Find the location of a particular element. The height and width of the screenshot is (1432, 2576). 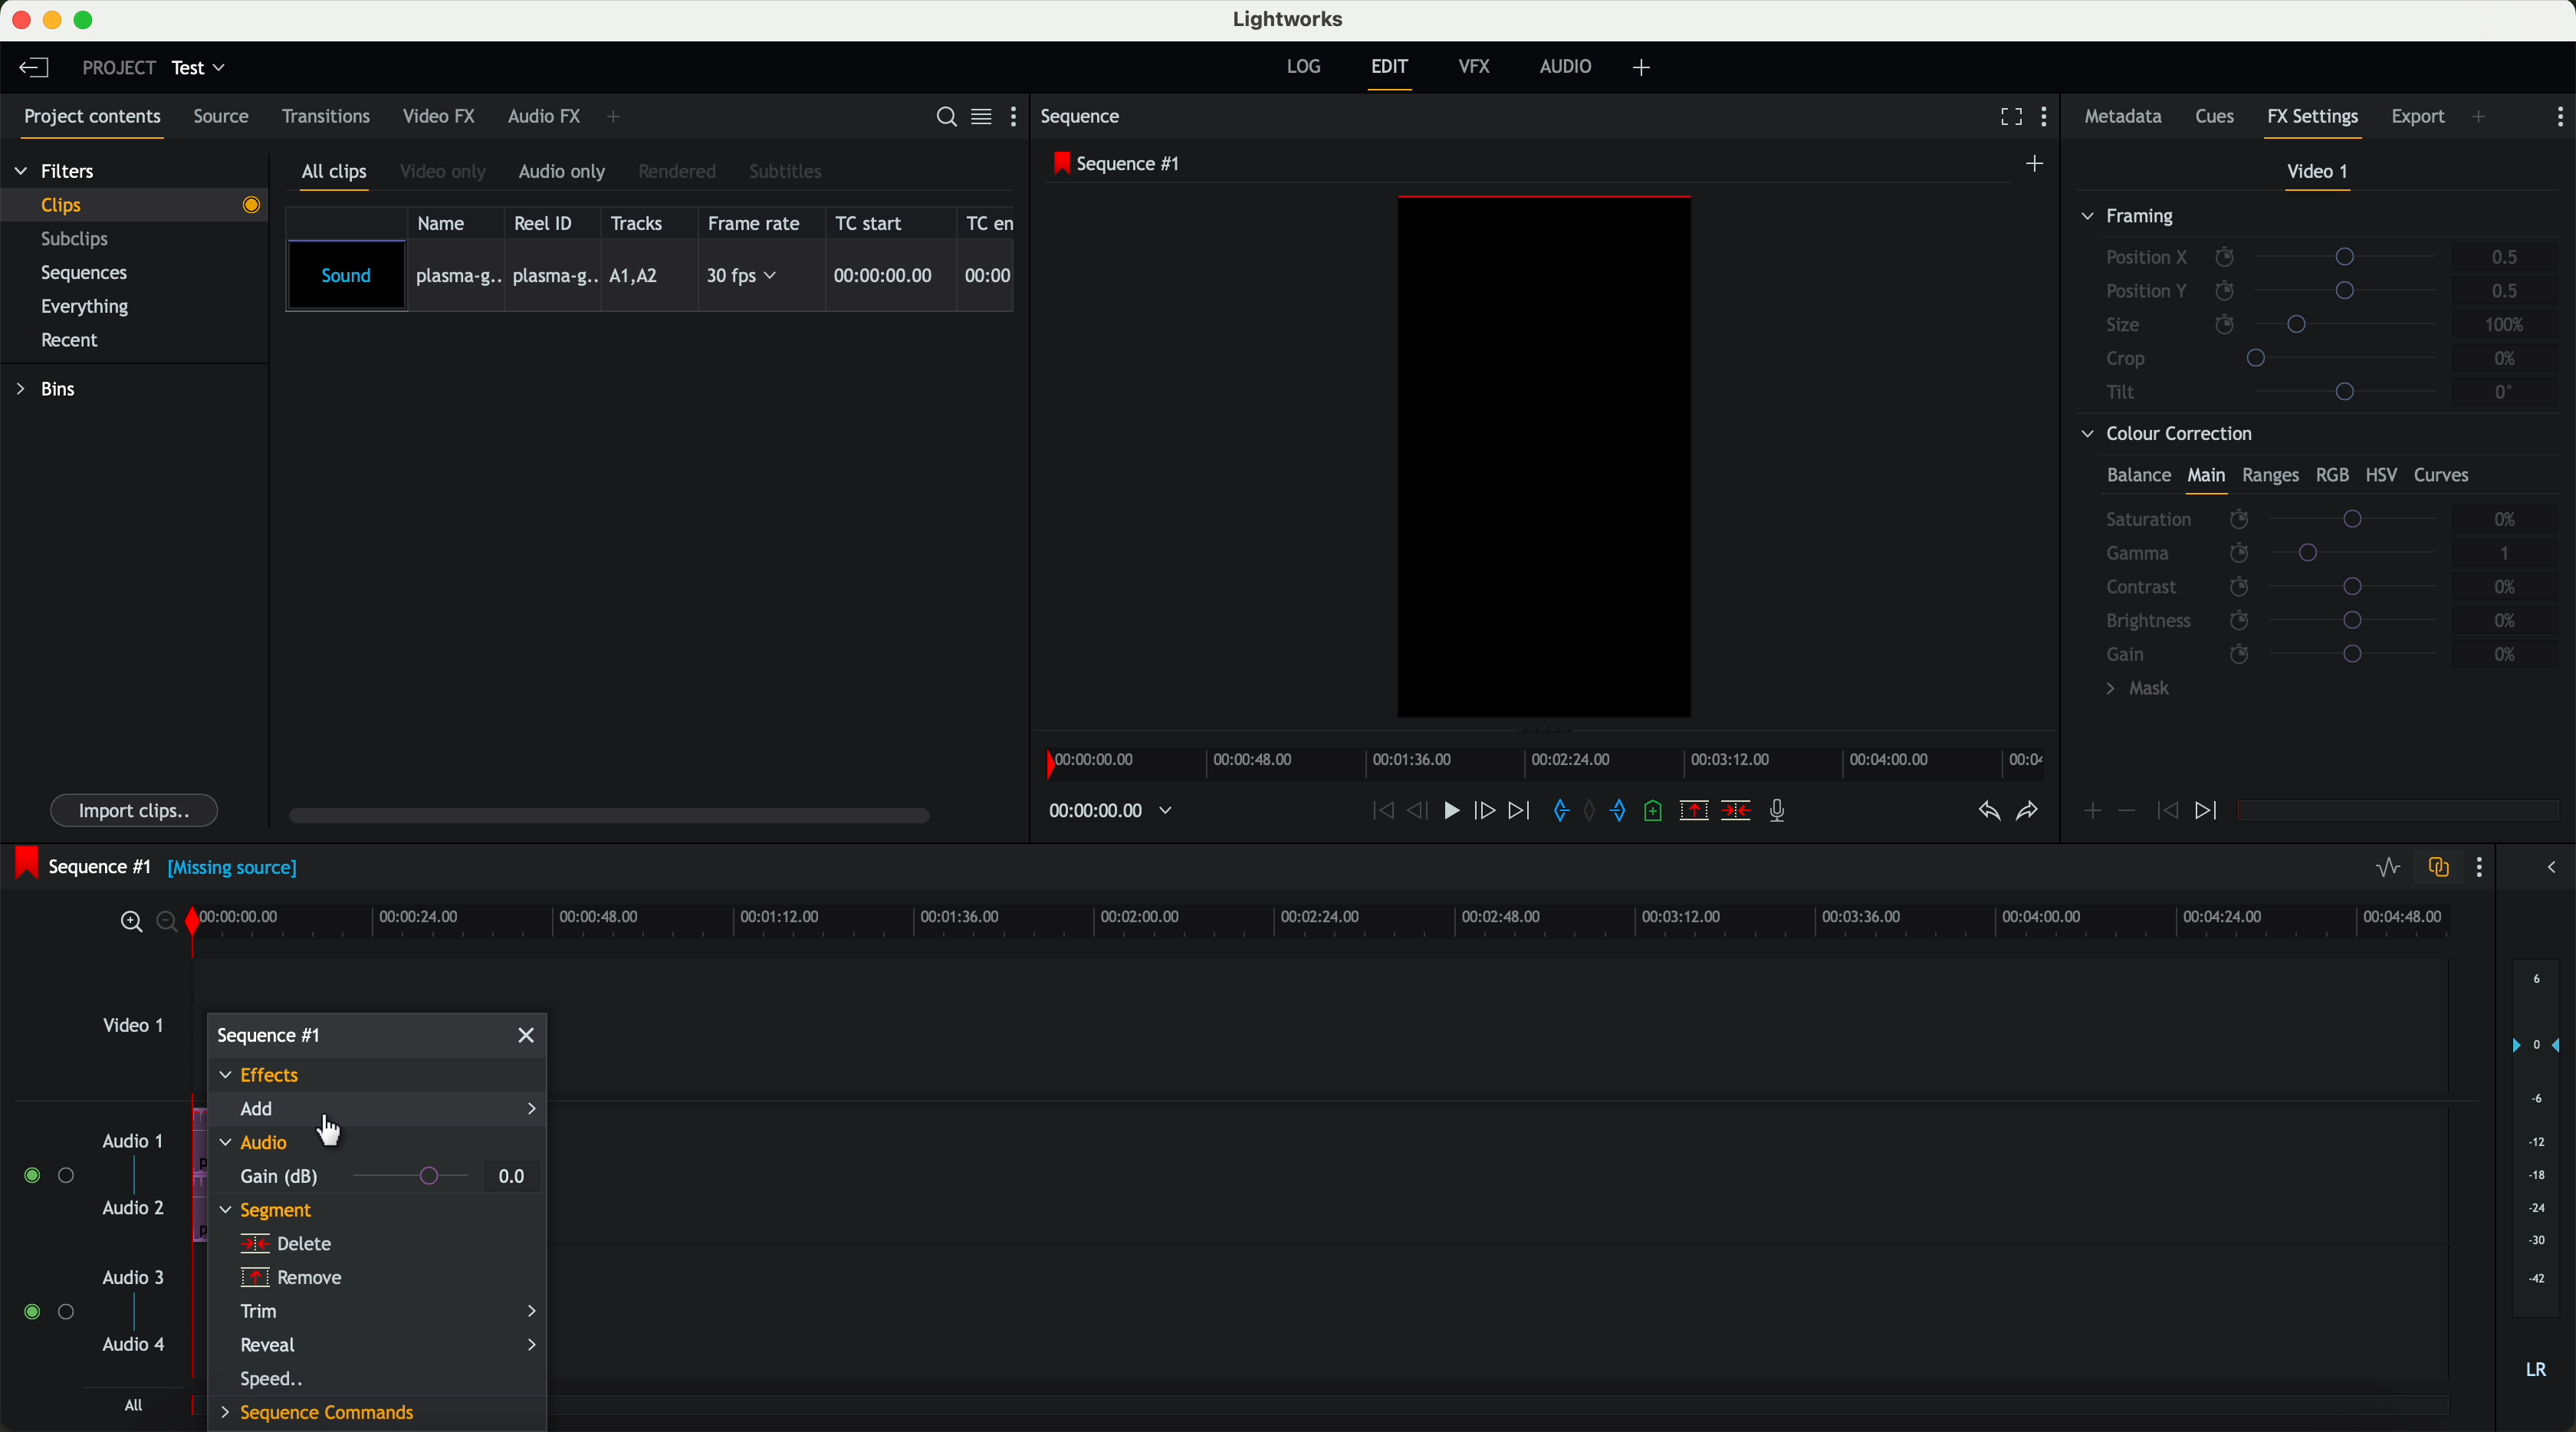

name is located at coordinates (447, 222).